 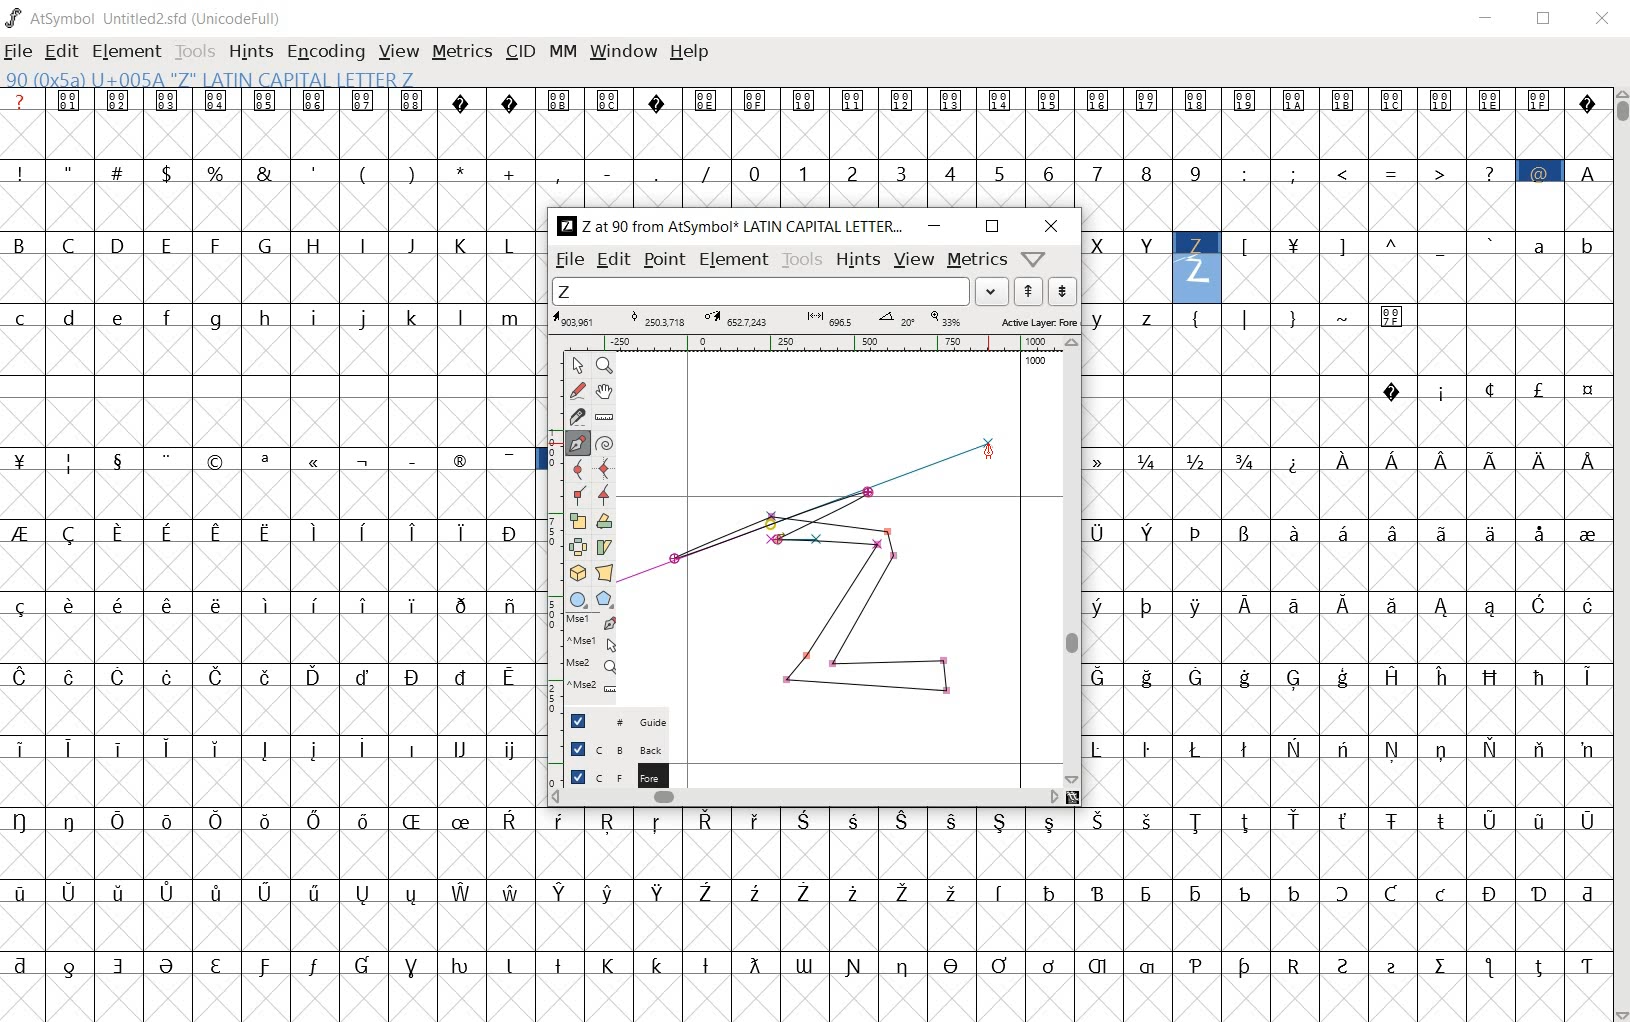 I want to click on Background, so click(x=609, y=748).